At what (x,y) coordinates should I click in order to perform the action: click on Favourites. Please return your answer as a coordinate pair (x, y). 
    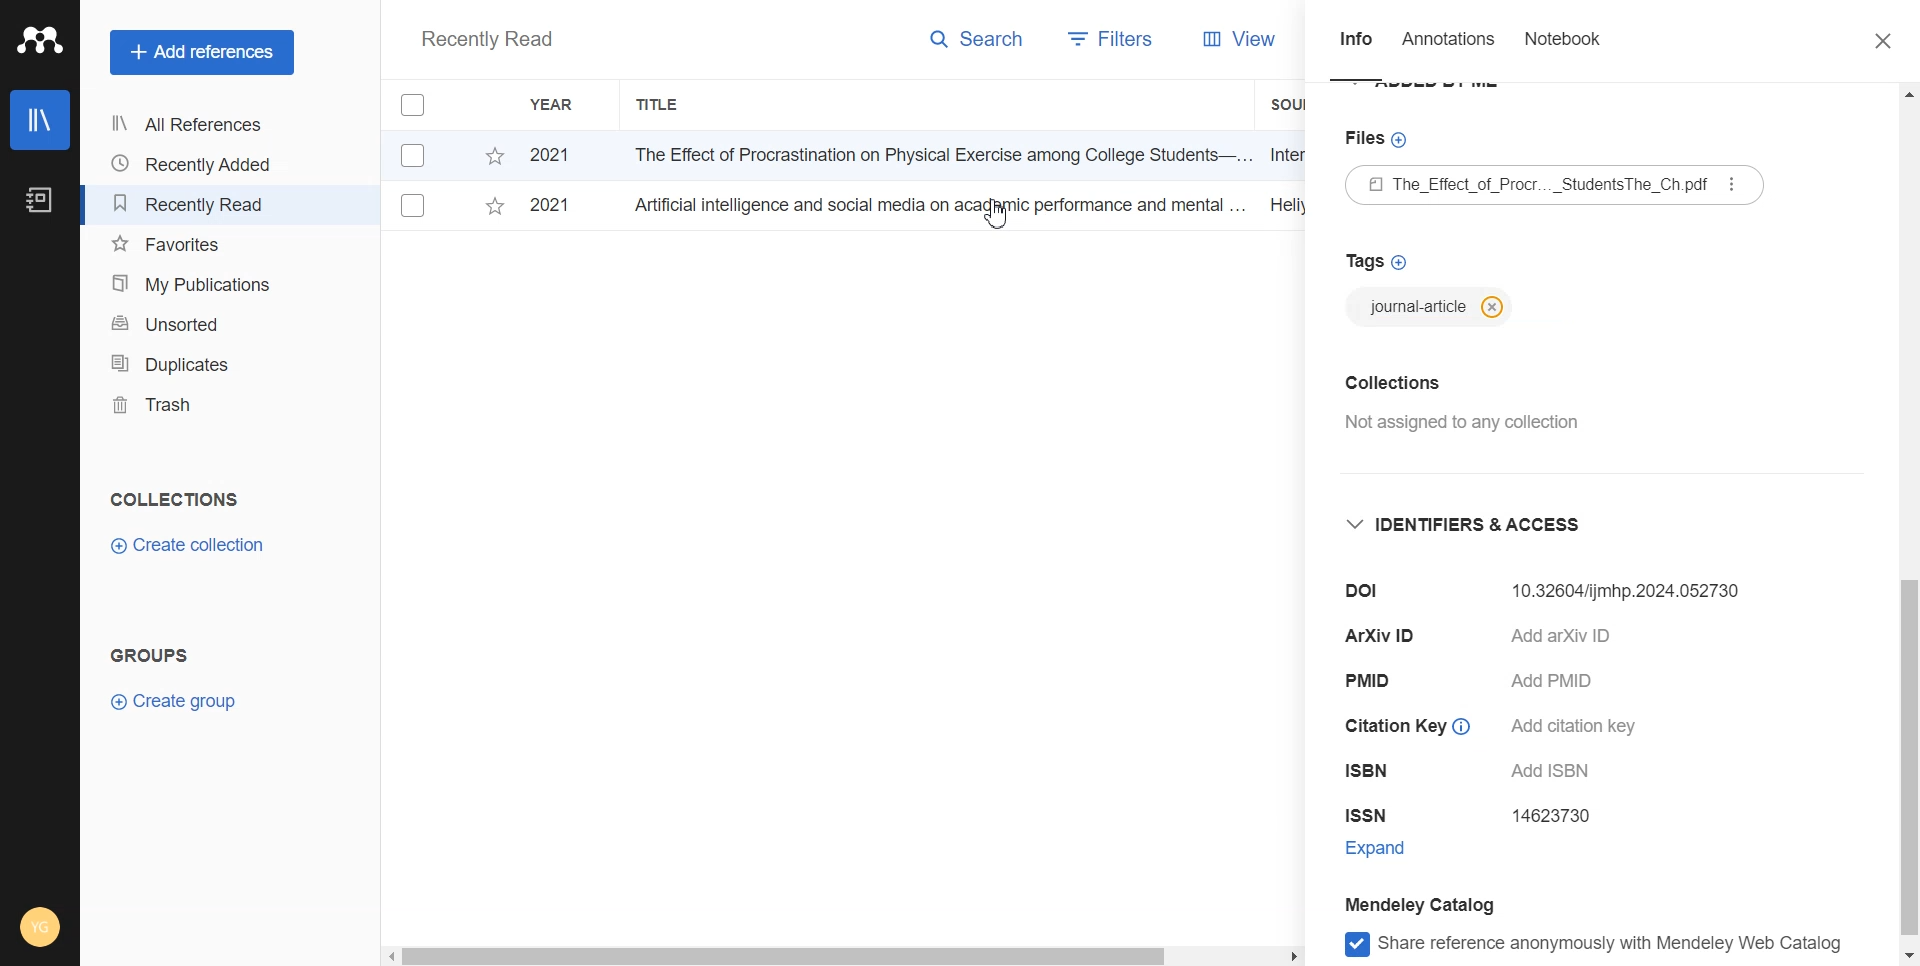
    Looking at the image, I should click on (197, 245).